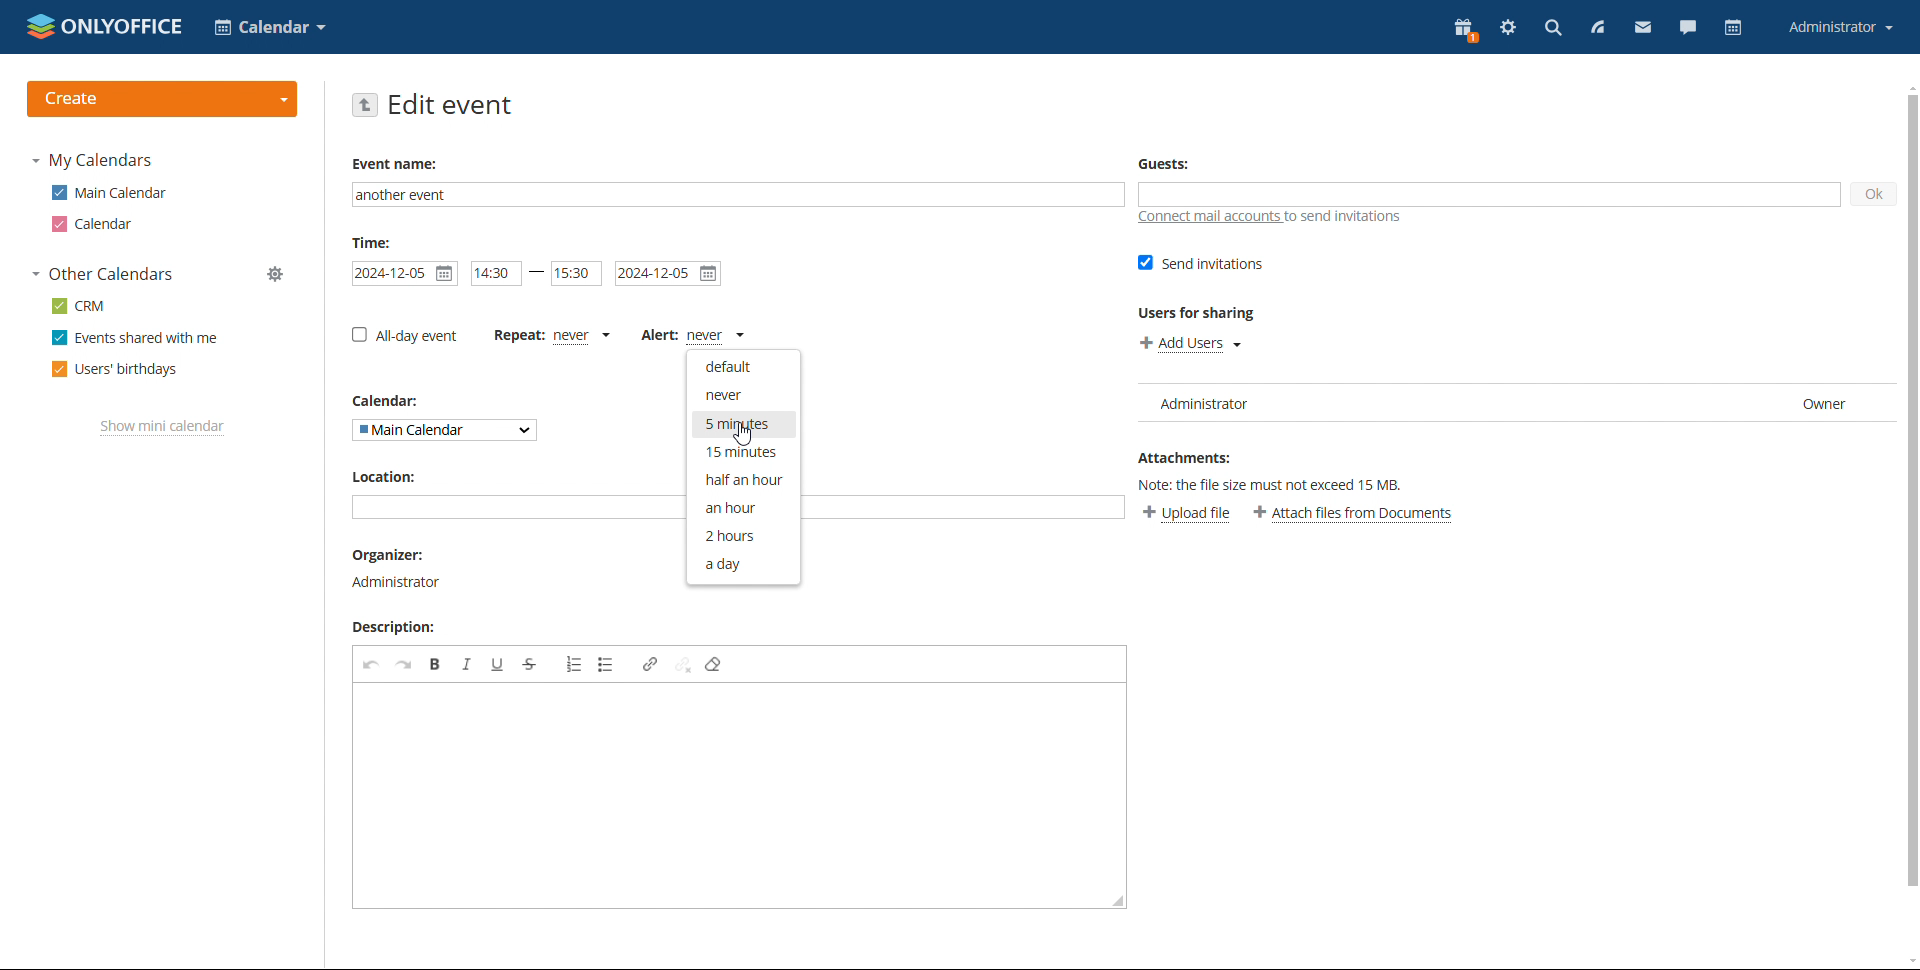 The height and width of the screenshot is (970, 1920). Describe the element at coordinates (1199, 313) in the screenshot. I see `Users for sharing` at that location.